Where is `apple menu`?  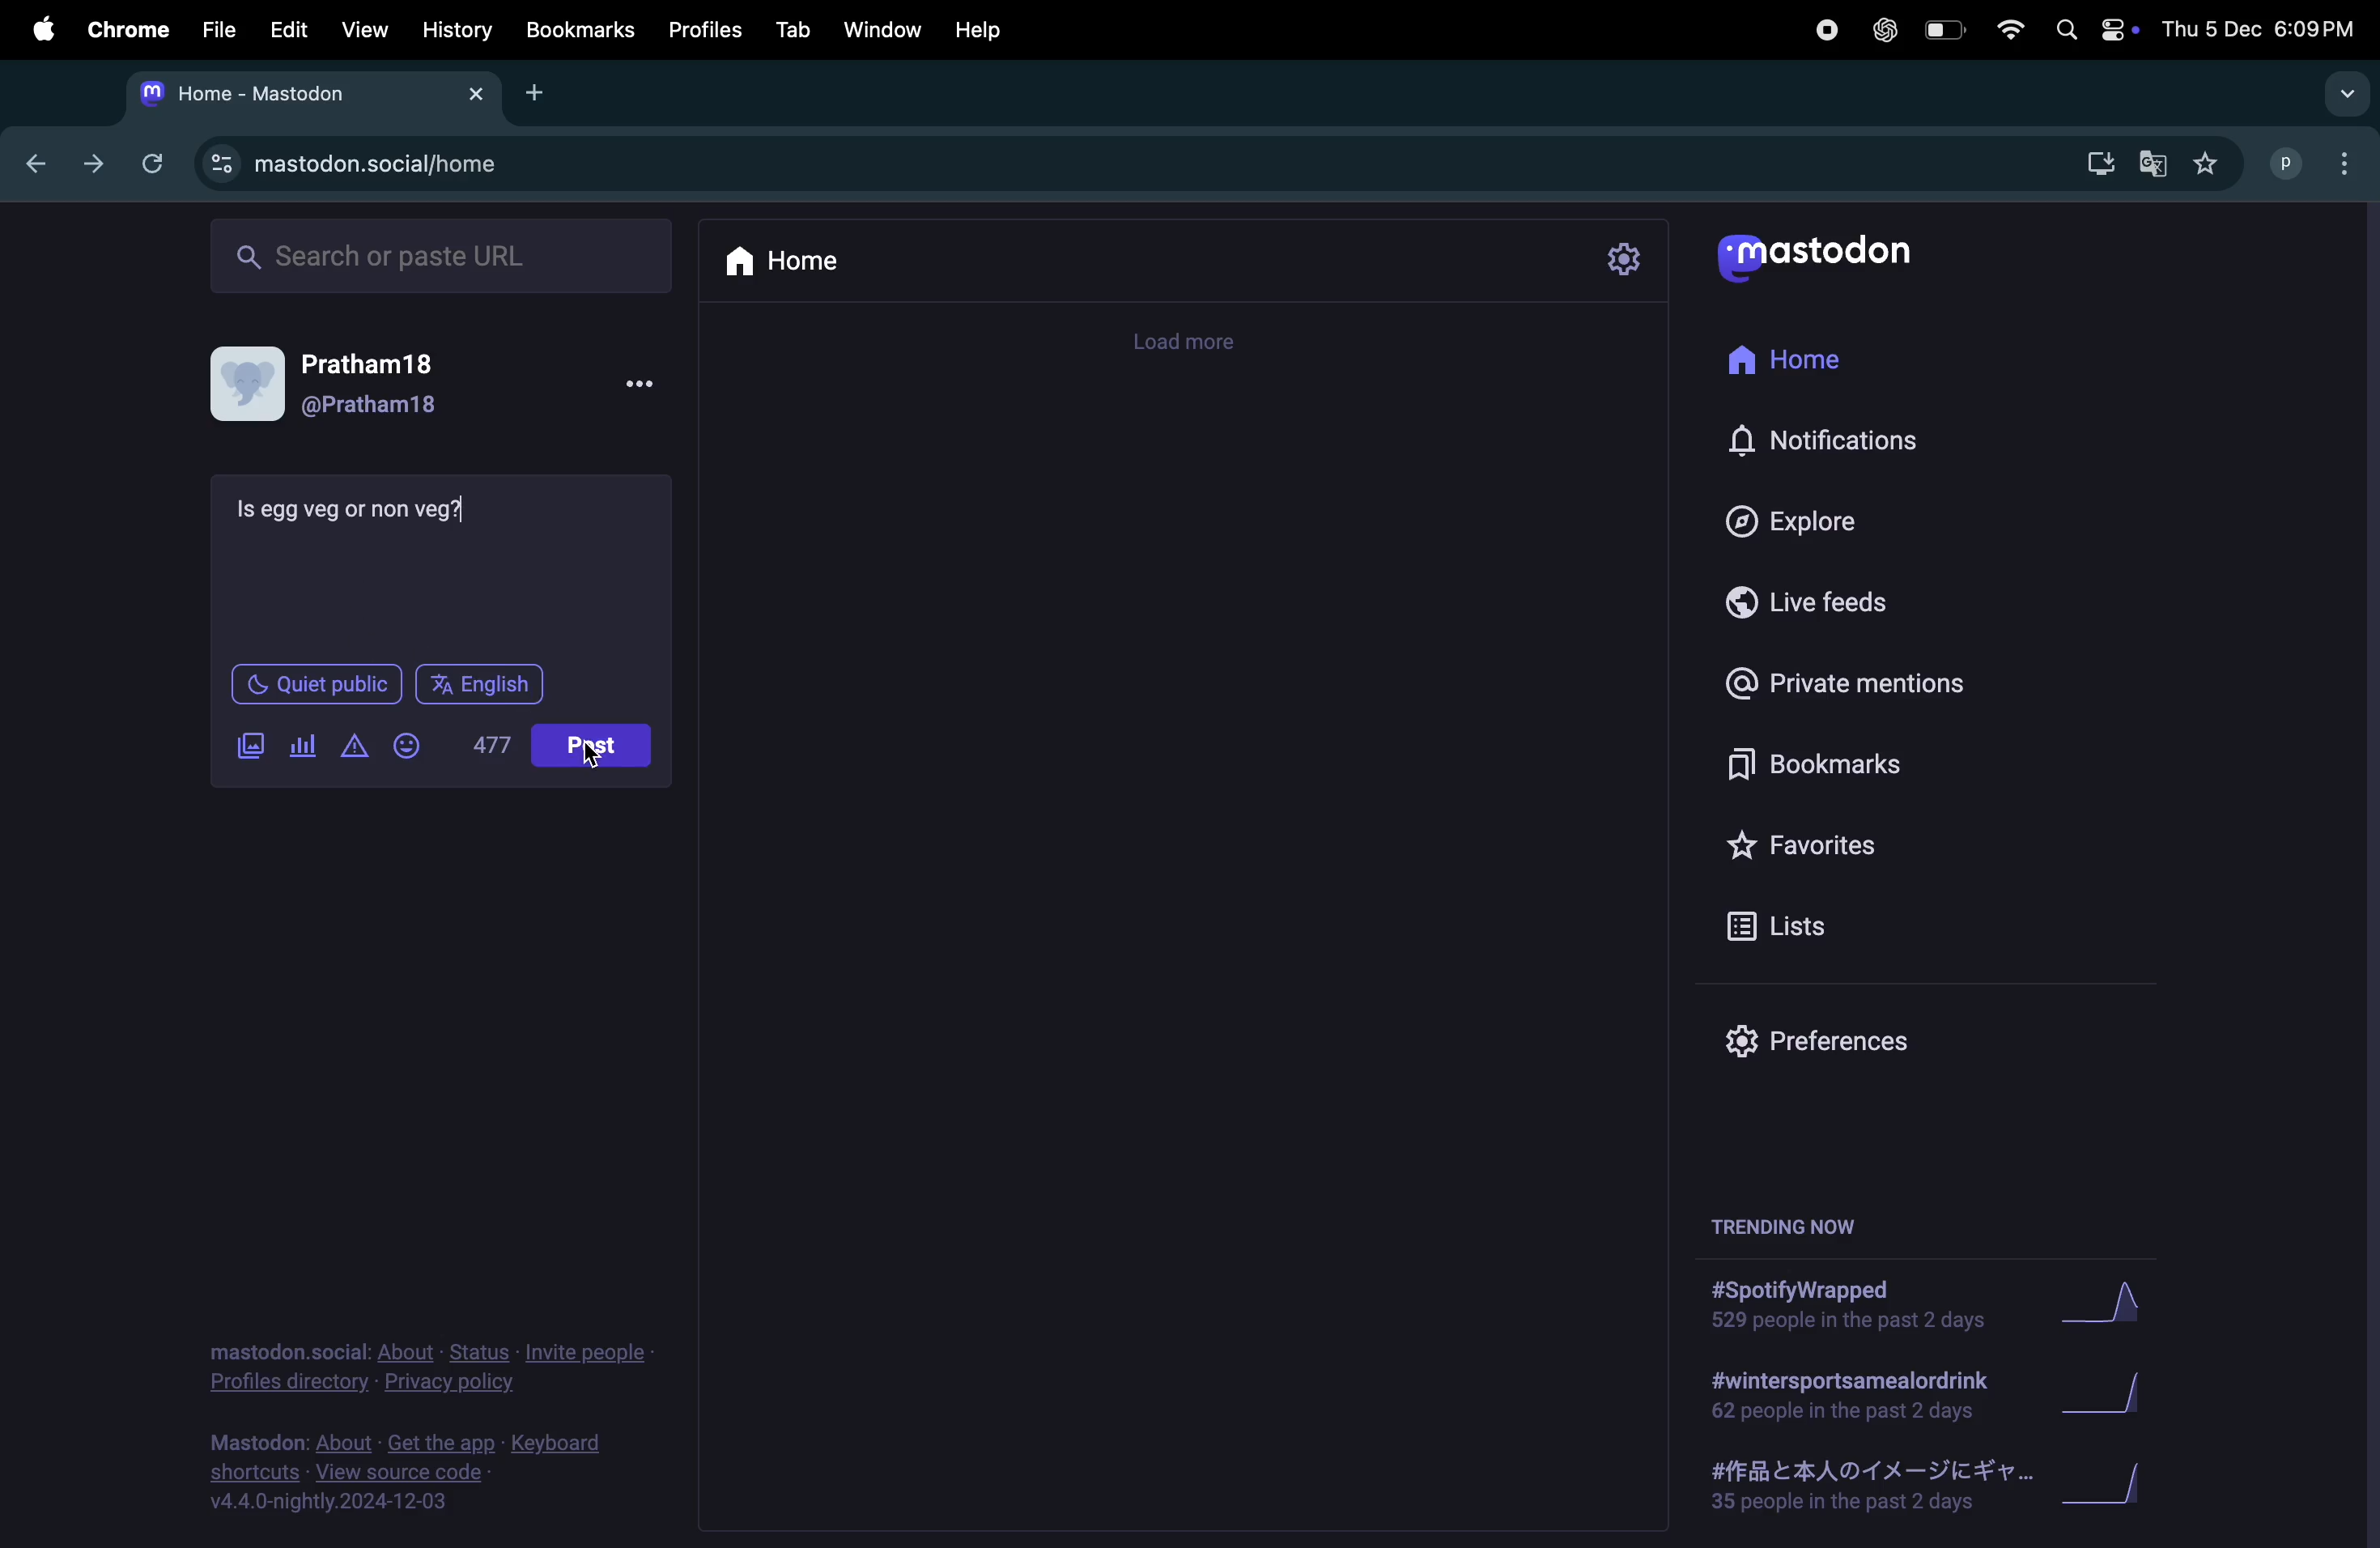
apple menu is located at coordinates (41, 29).